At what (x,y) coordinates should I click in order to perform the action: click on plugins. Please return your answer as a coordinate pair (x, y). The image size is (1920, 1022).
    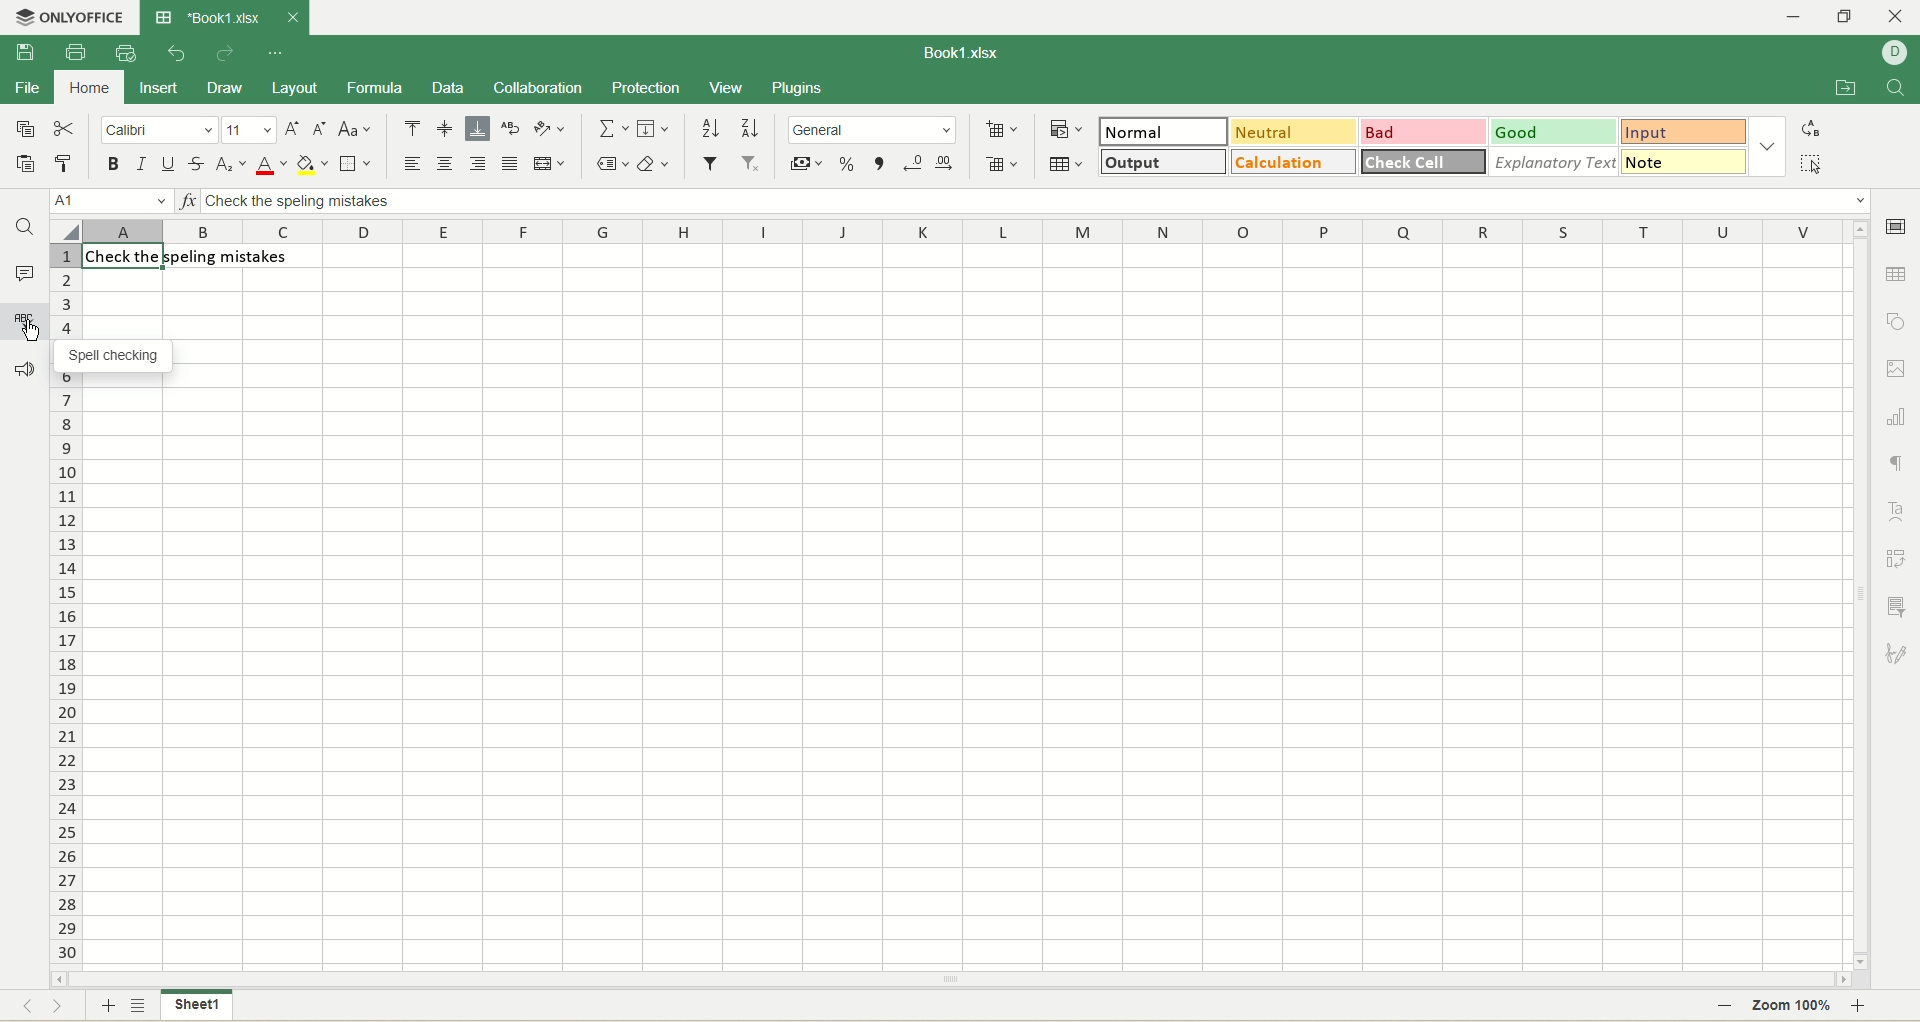
    Looking at the image, I should click on (801, 87).